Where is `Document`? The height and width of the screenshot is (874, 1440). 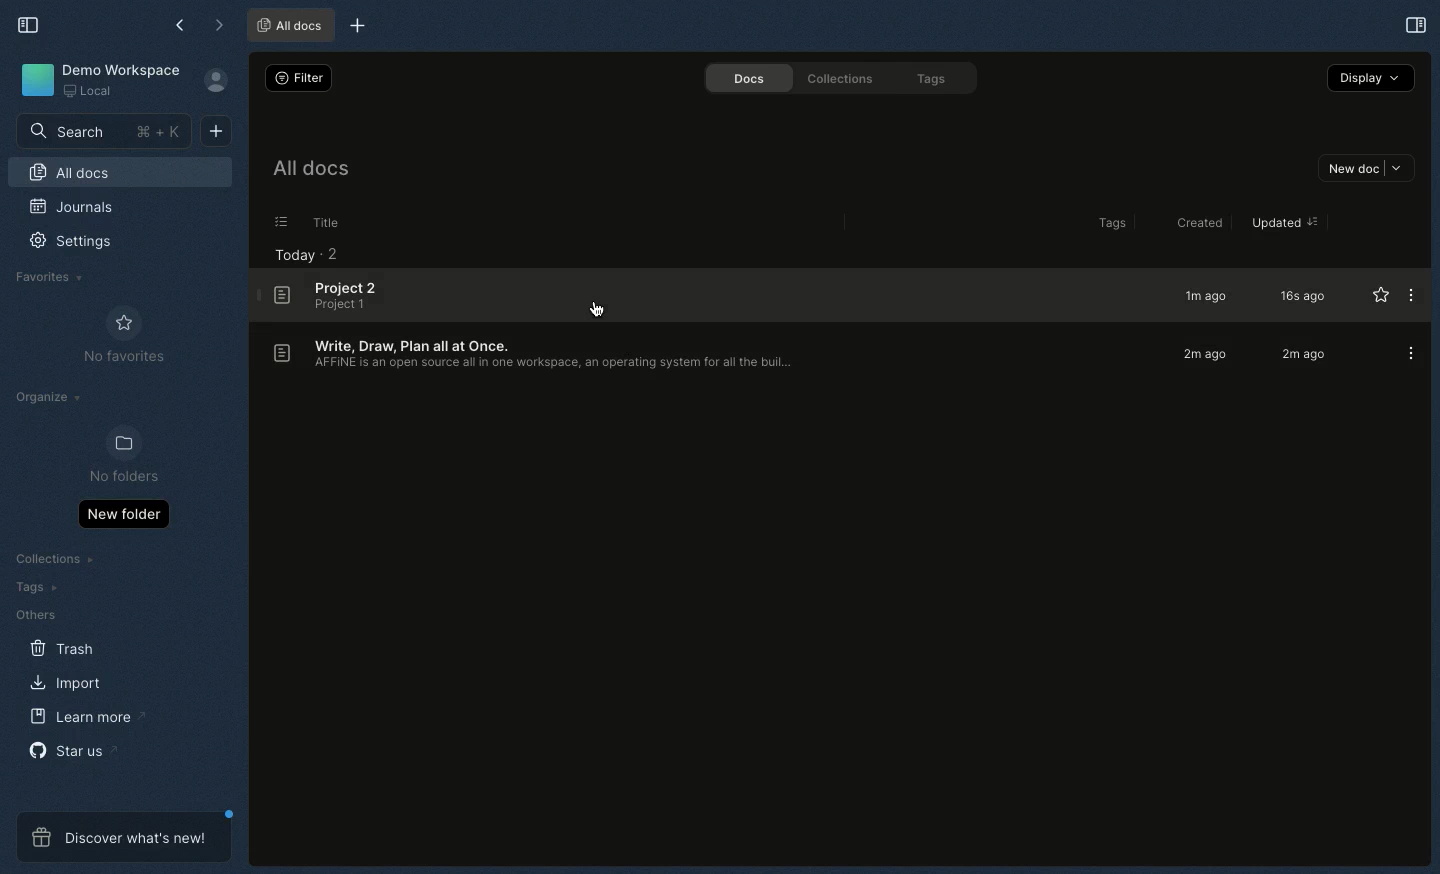 Document is located at coordinates (278, 294).